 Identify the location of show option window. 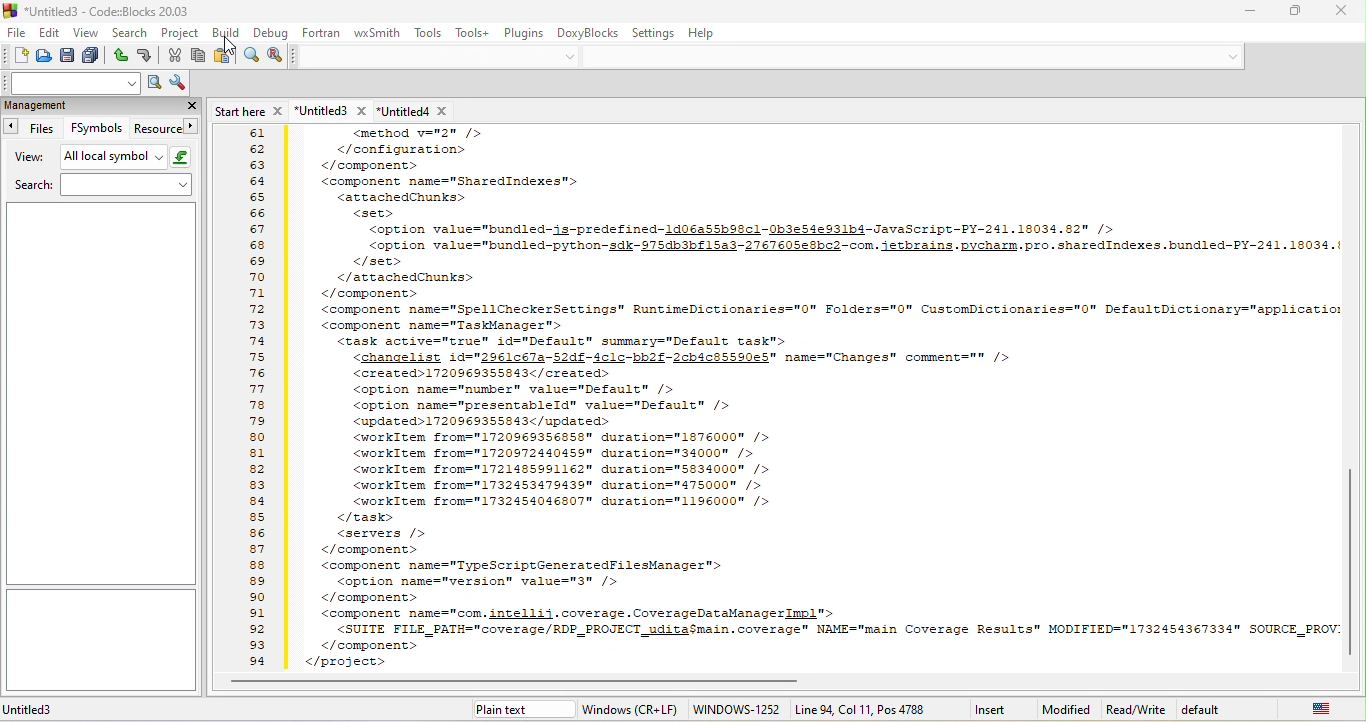
(179, 81).